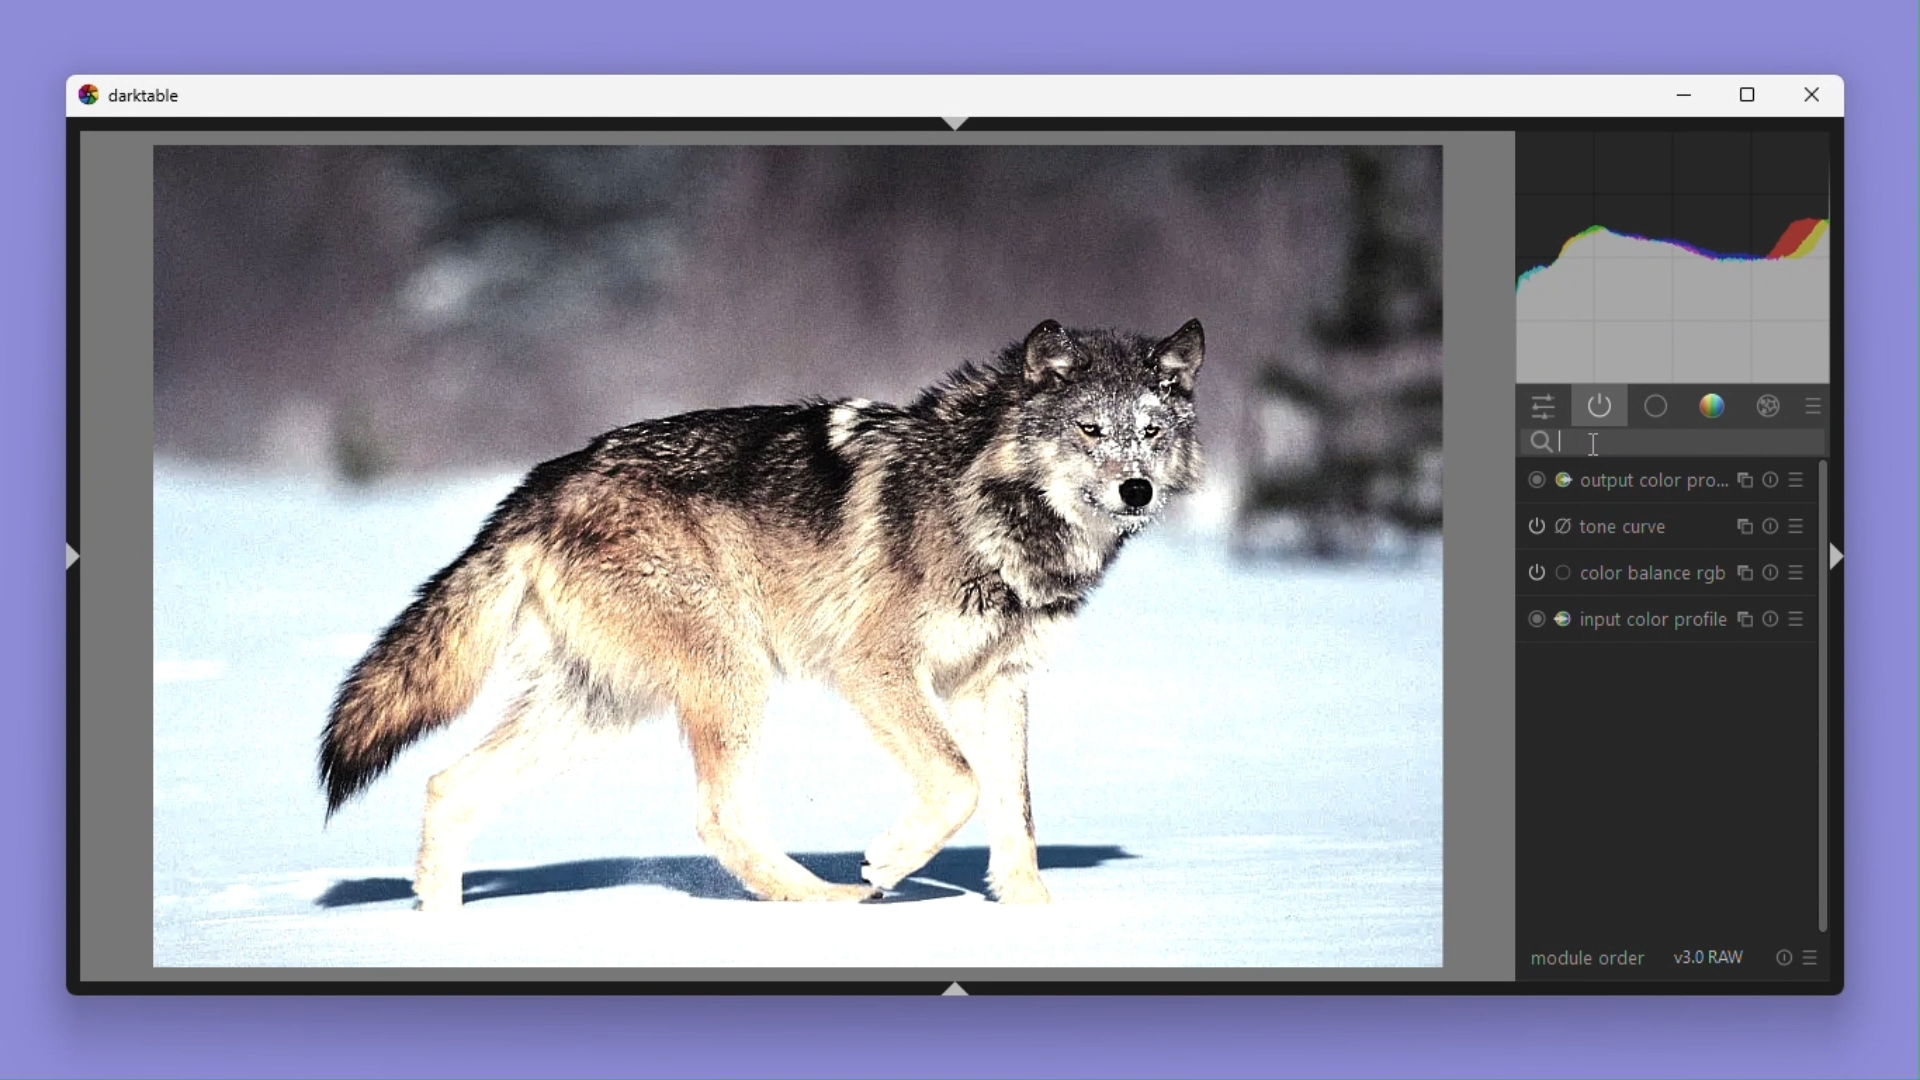 This screenshot has height=1080, width=1920. What do you see at coordinates (1746, 621) in the screenshot?
I see `copy` at bounding box center [1746, 621].